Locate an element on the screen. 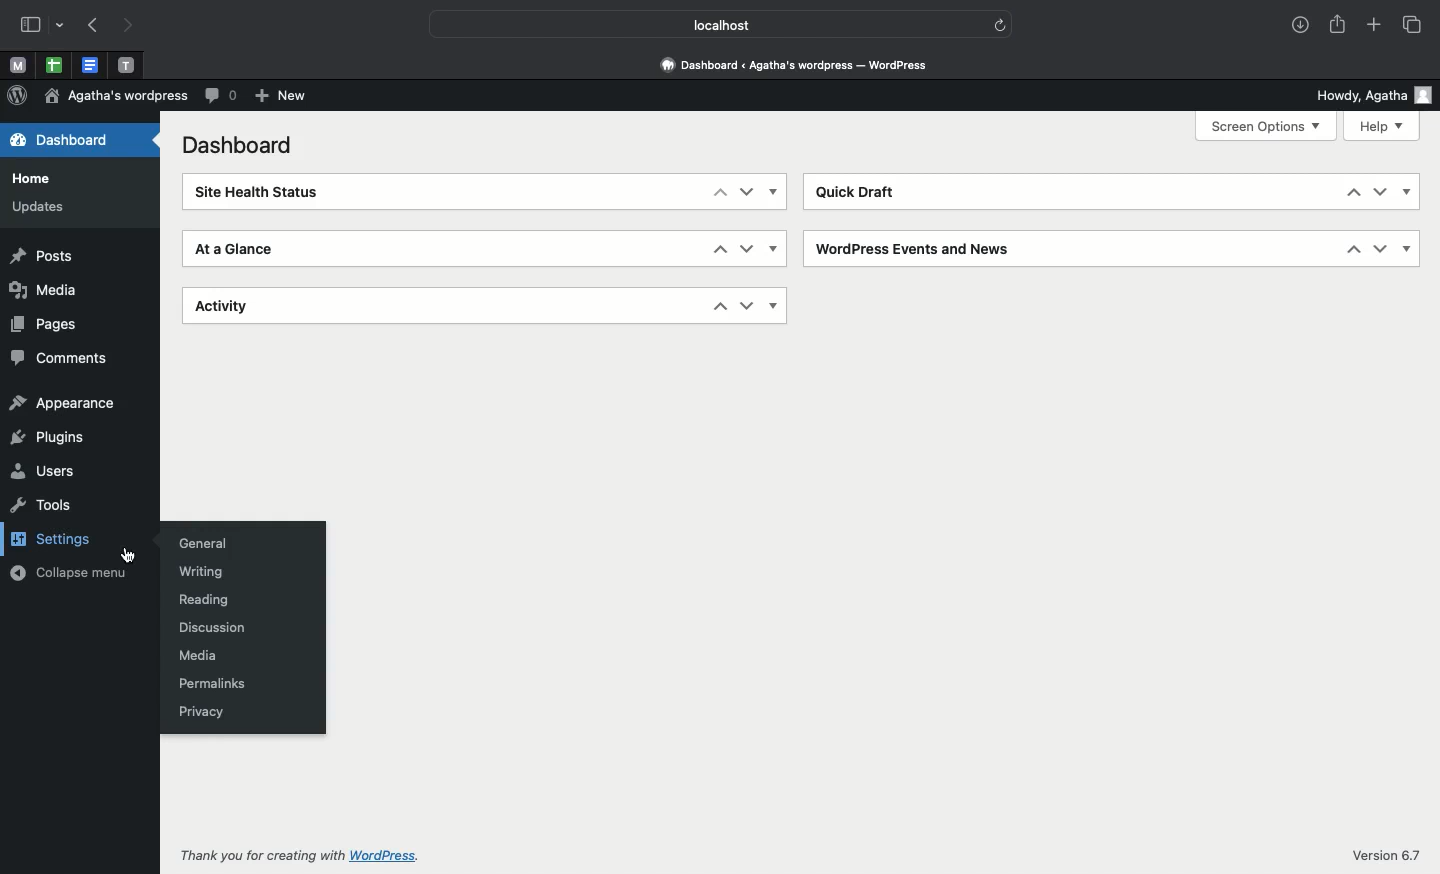 The image size is (1440, 874). Updates is located at coordinates (42, 205).